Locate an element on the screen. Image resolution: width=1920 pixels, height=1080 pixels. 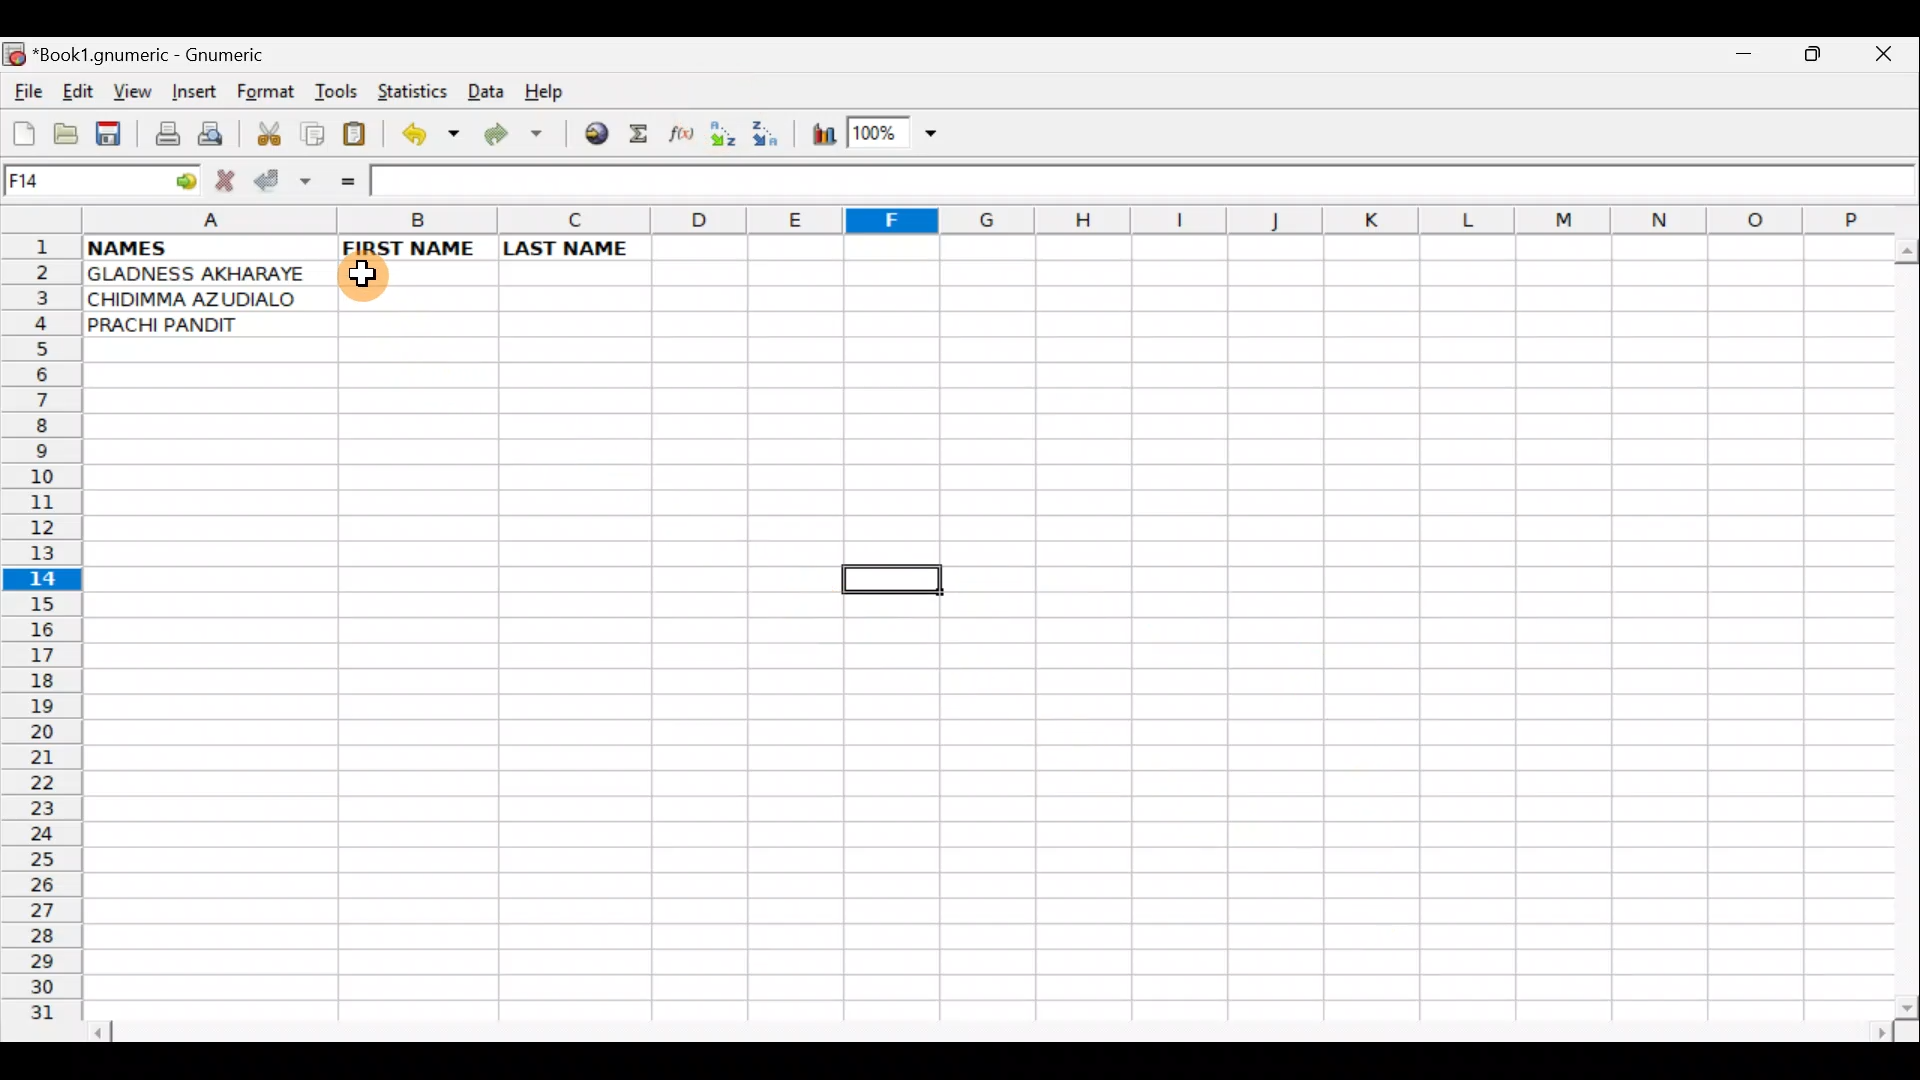
Insert Chart is located at coordinates (818, 137).